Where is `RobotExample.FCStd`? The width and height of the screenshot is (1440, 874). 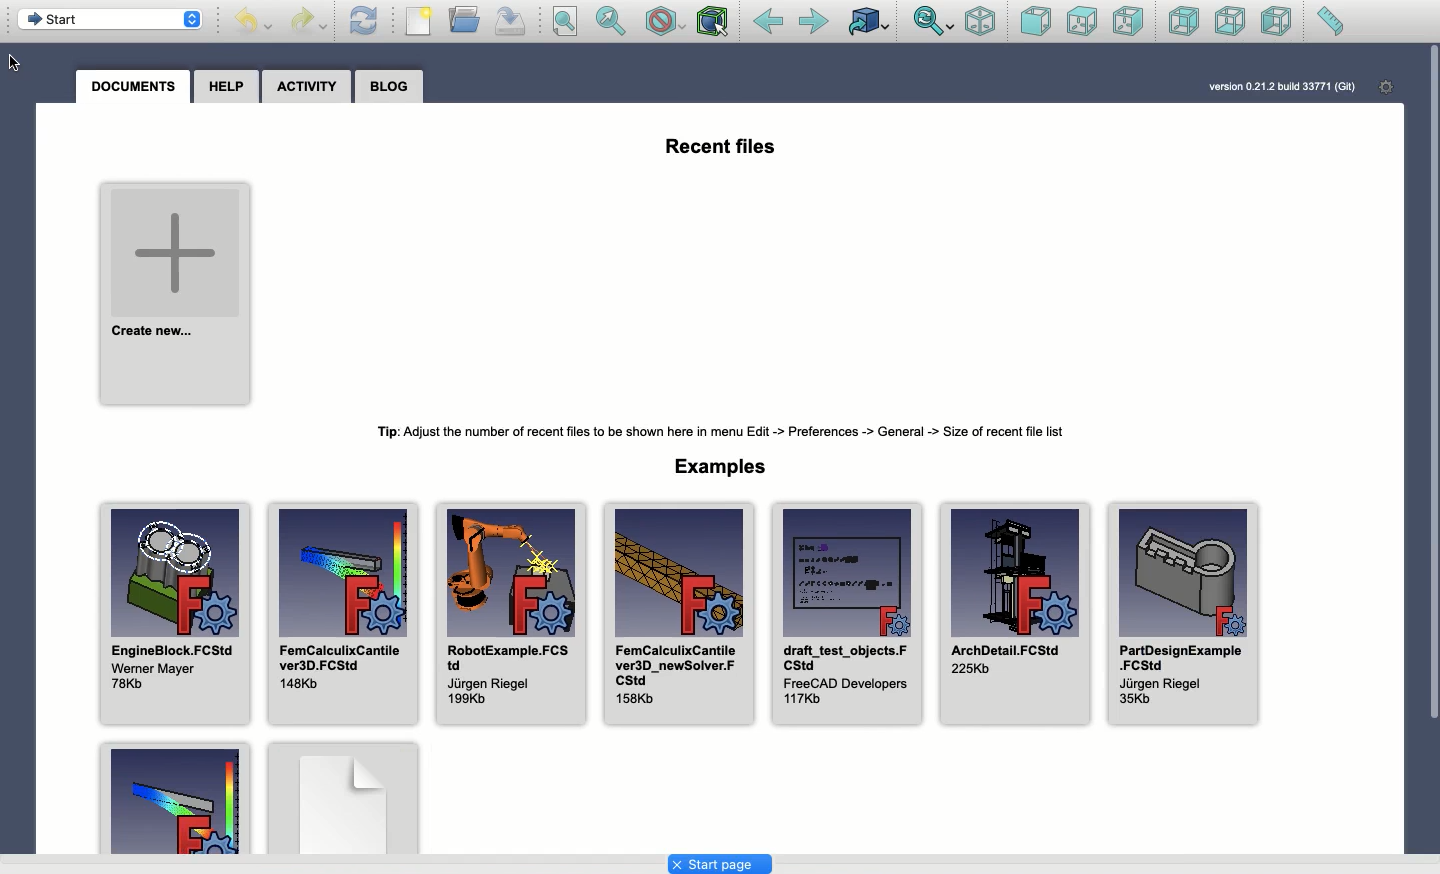
RobotExample.FCStd is located at coordinates (513, 614).